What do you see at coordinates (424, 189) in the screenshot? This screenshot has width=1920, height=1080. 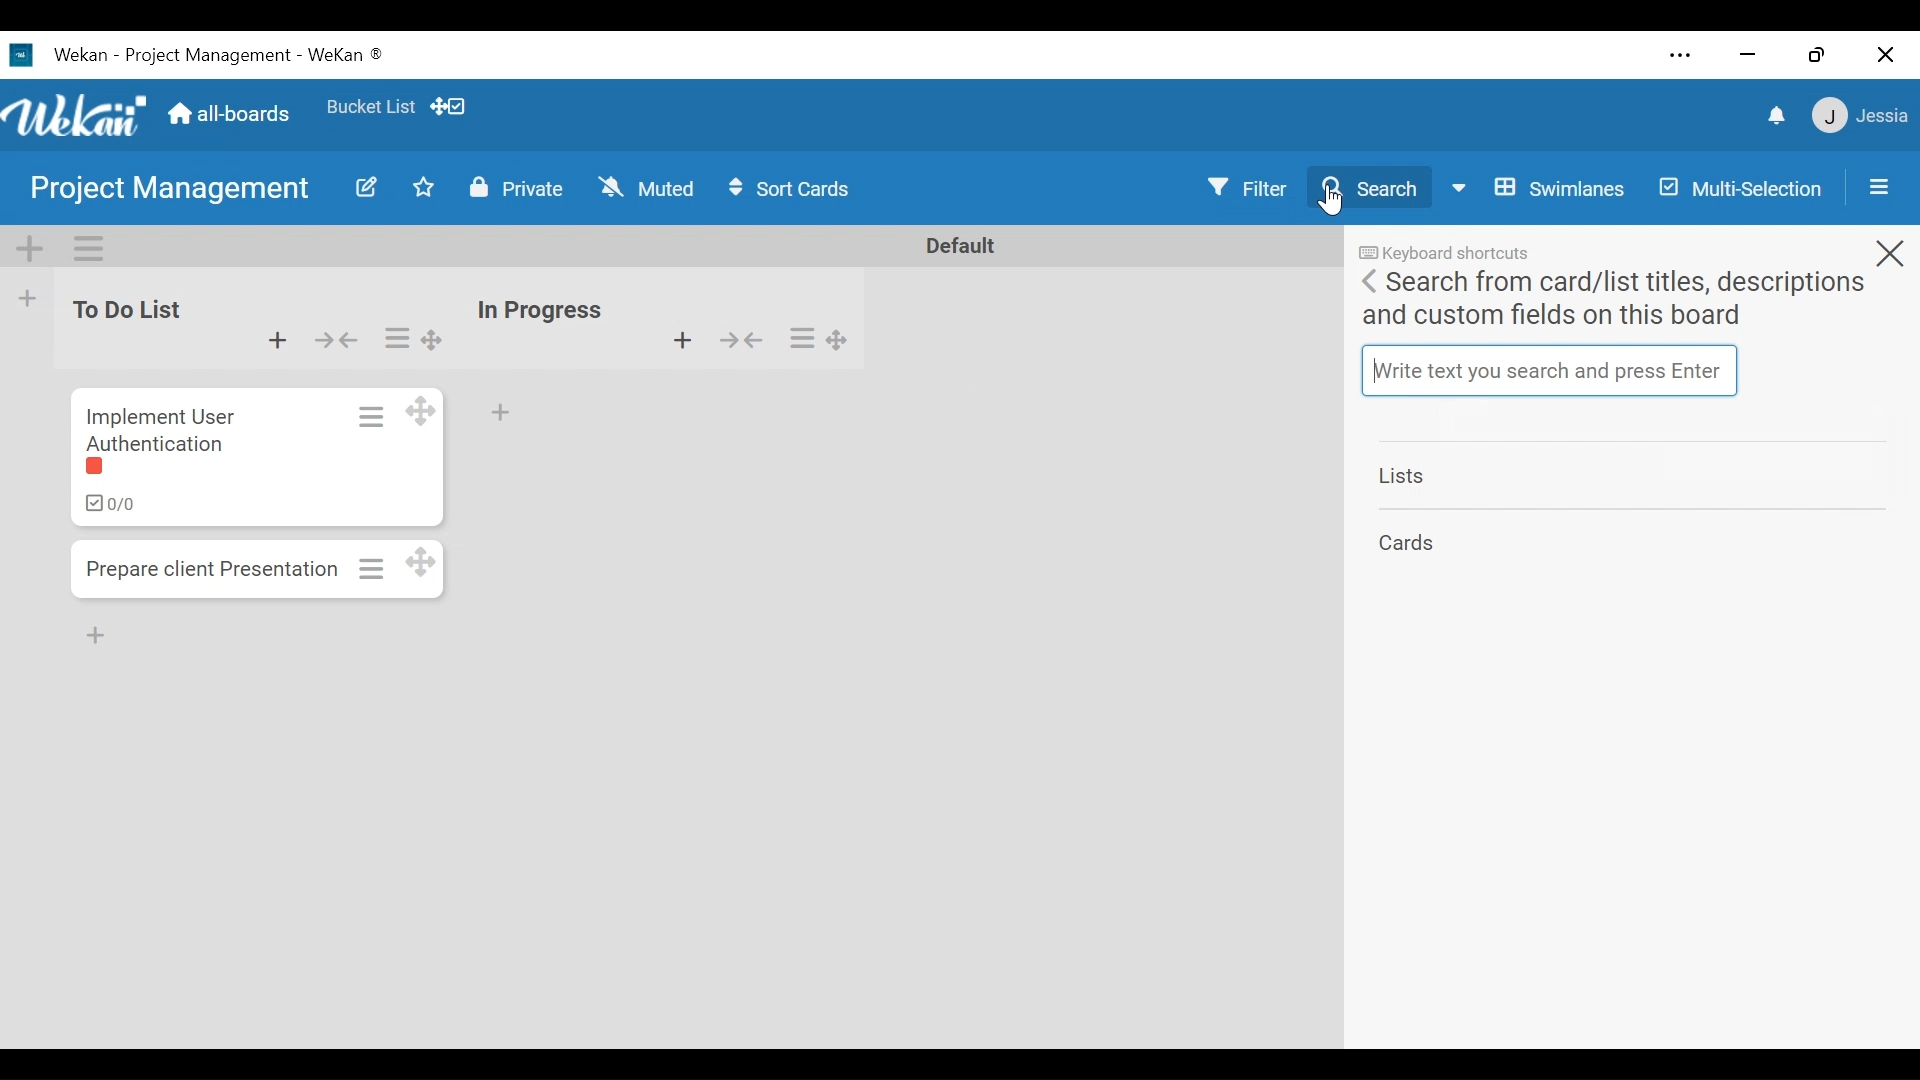 I see `Toggle favorite` at bounding box center [424, 189].